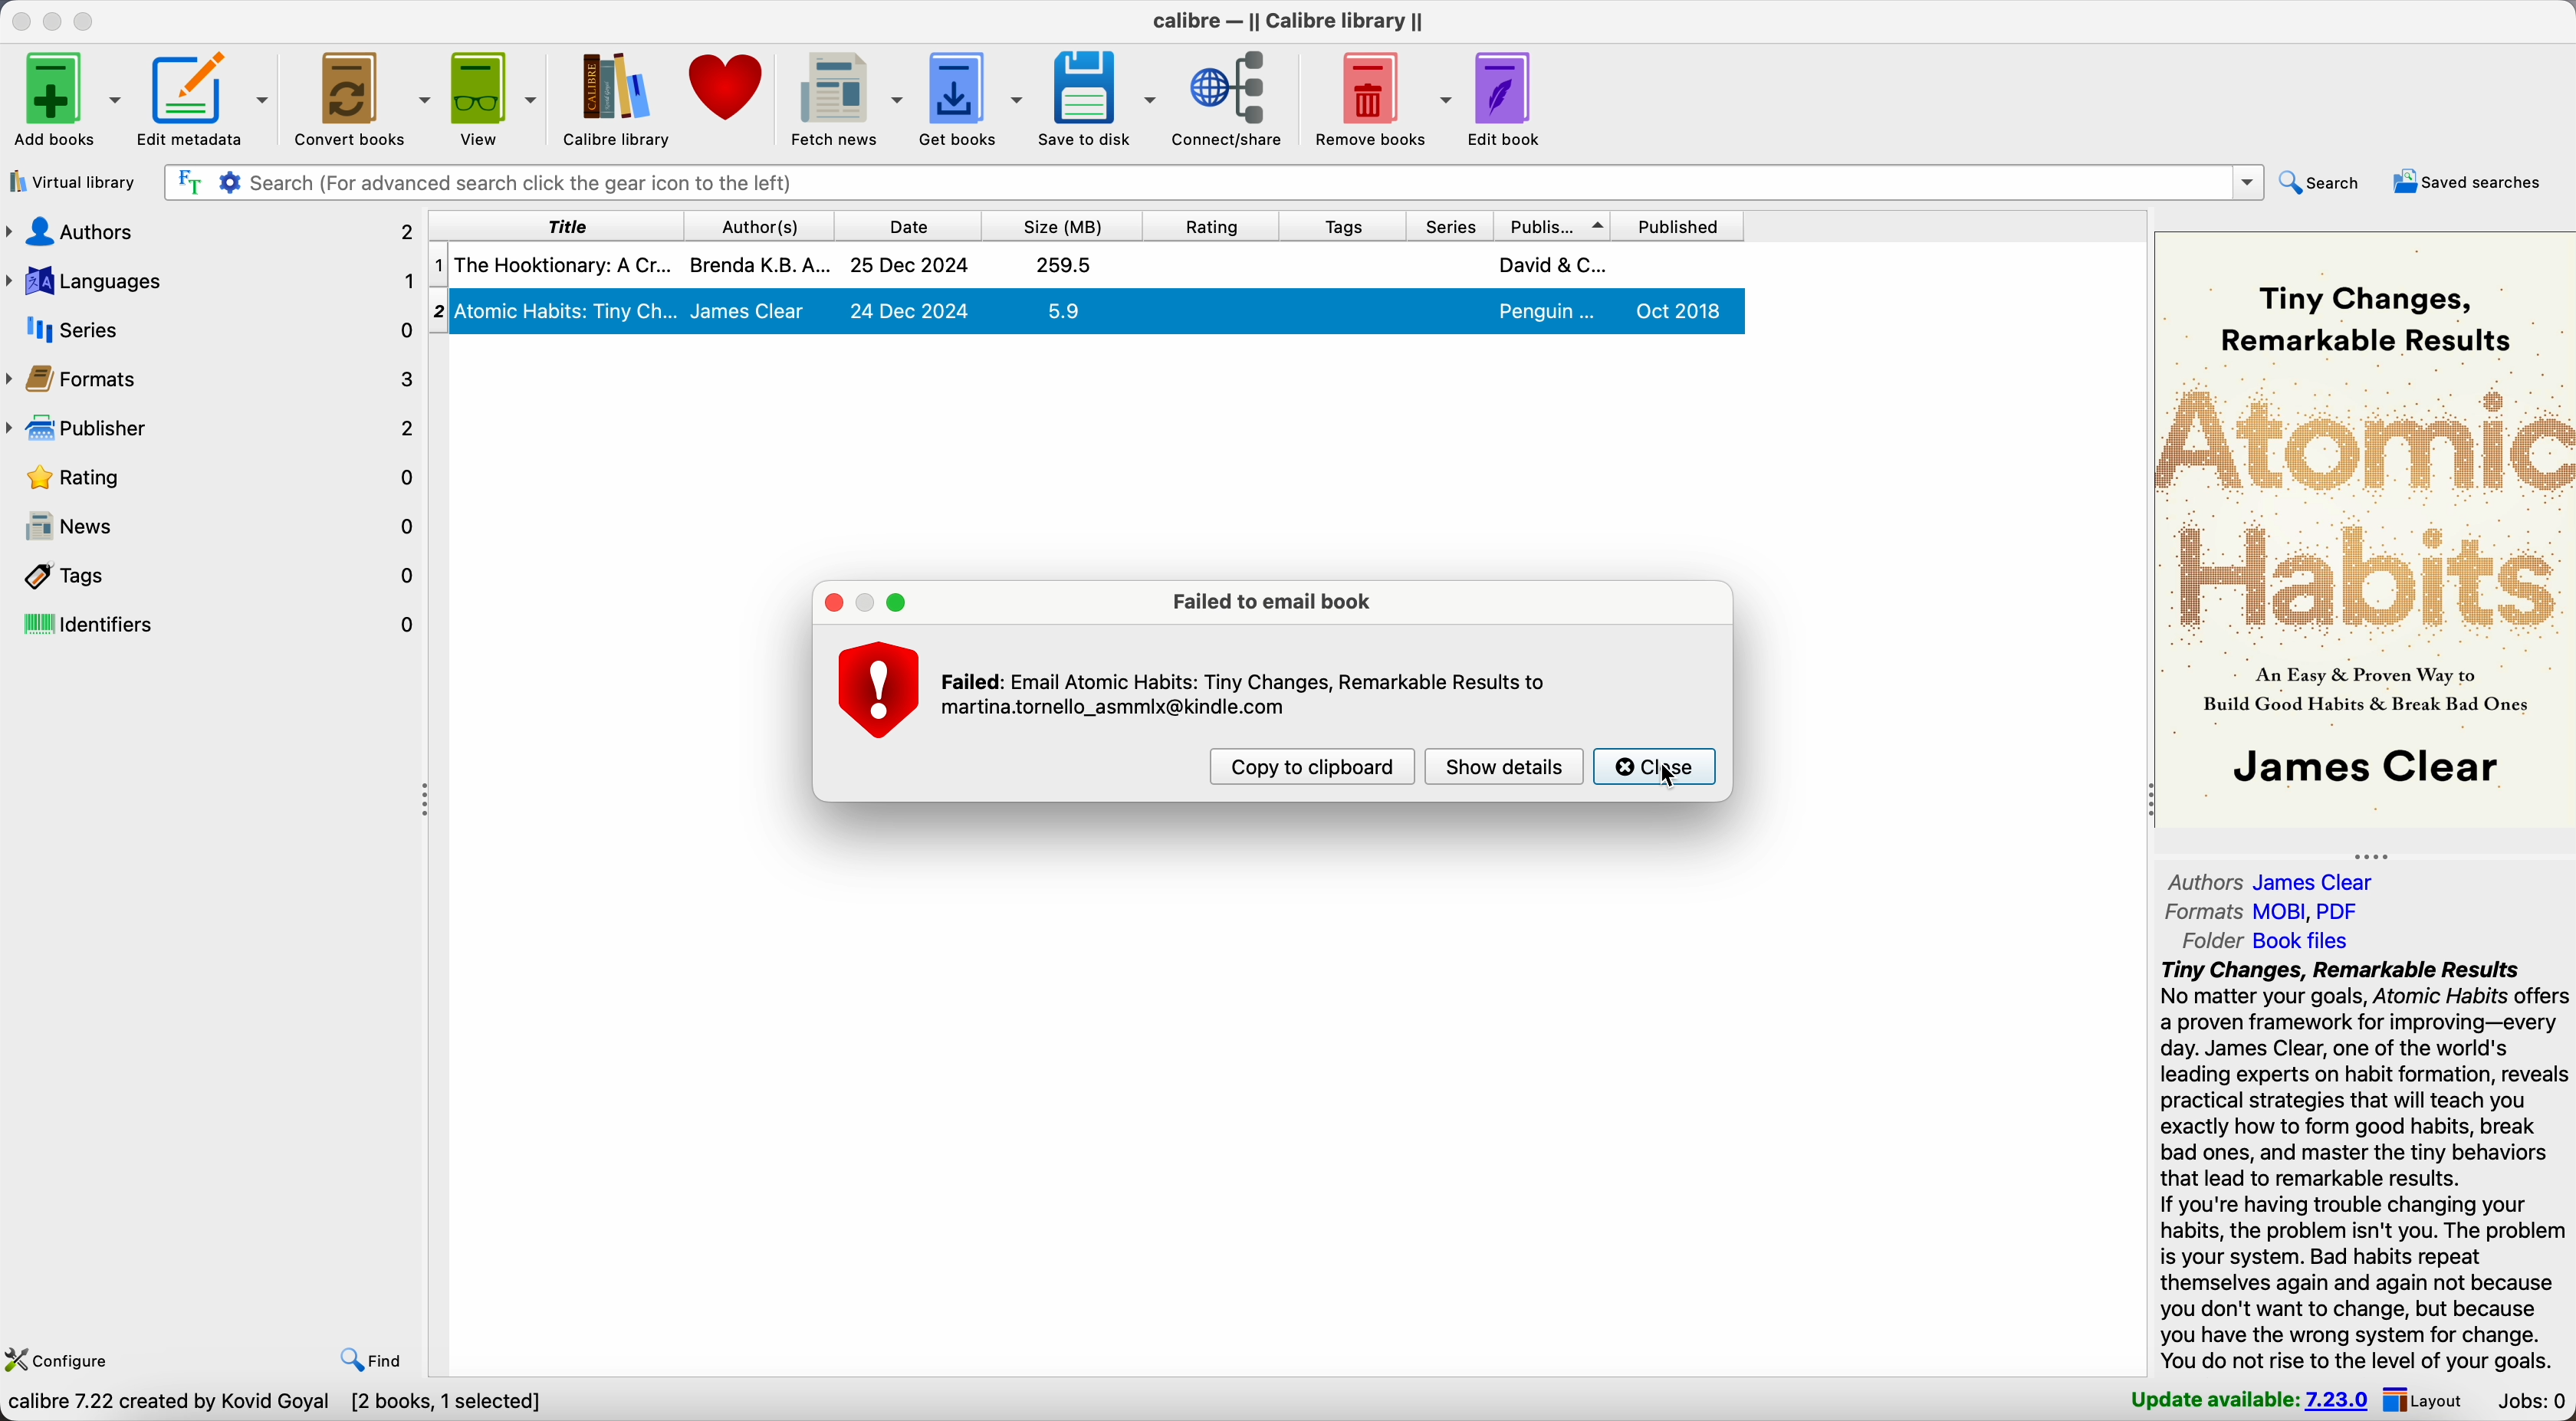  What do you see at coordinates (1378, 97) in the screenshot?
I see `remove books` at bounding box center [1378, 97].